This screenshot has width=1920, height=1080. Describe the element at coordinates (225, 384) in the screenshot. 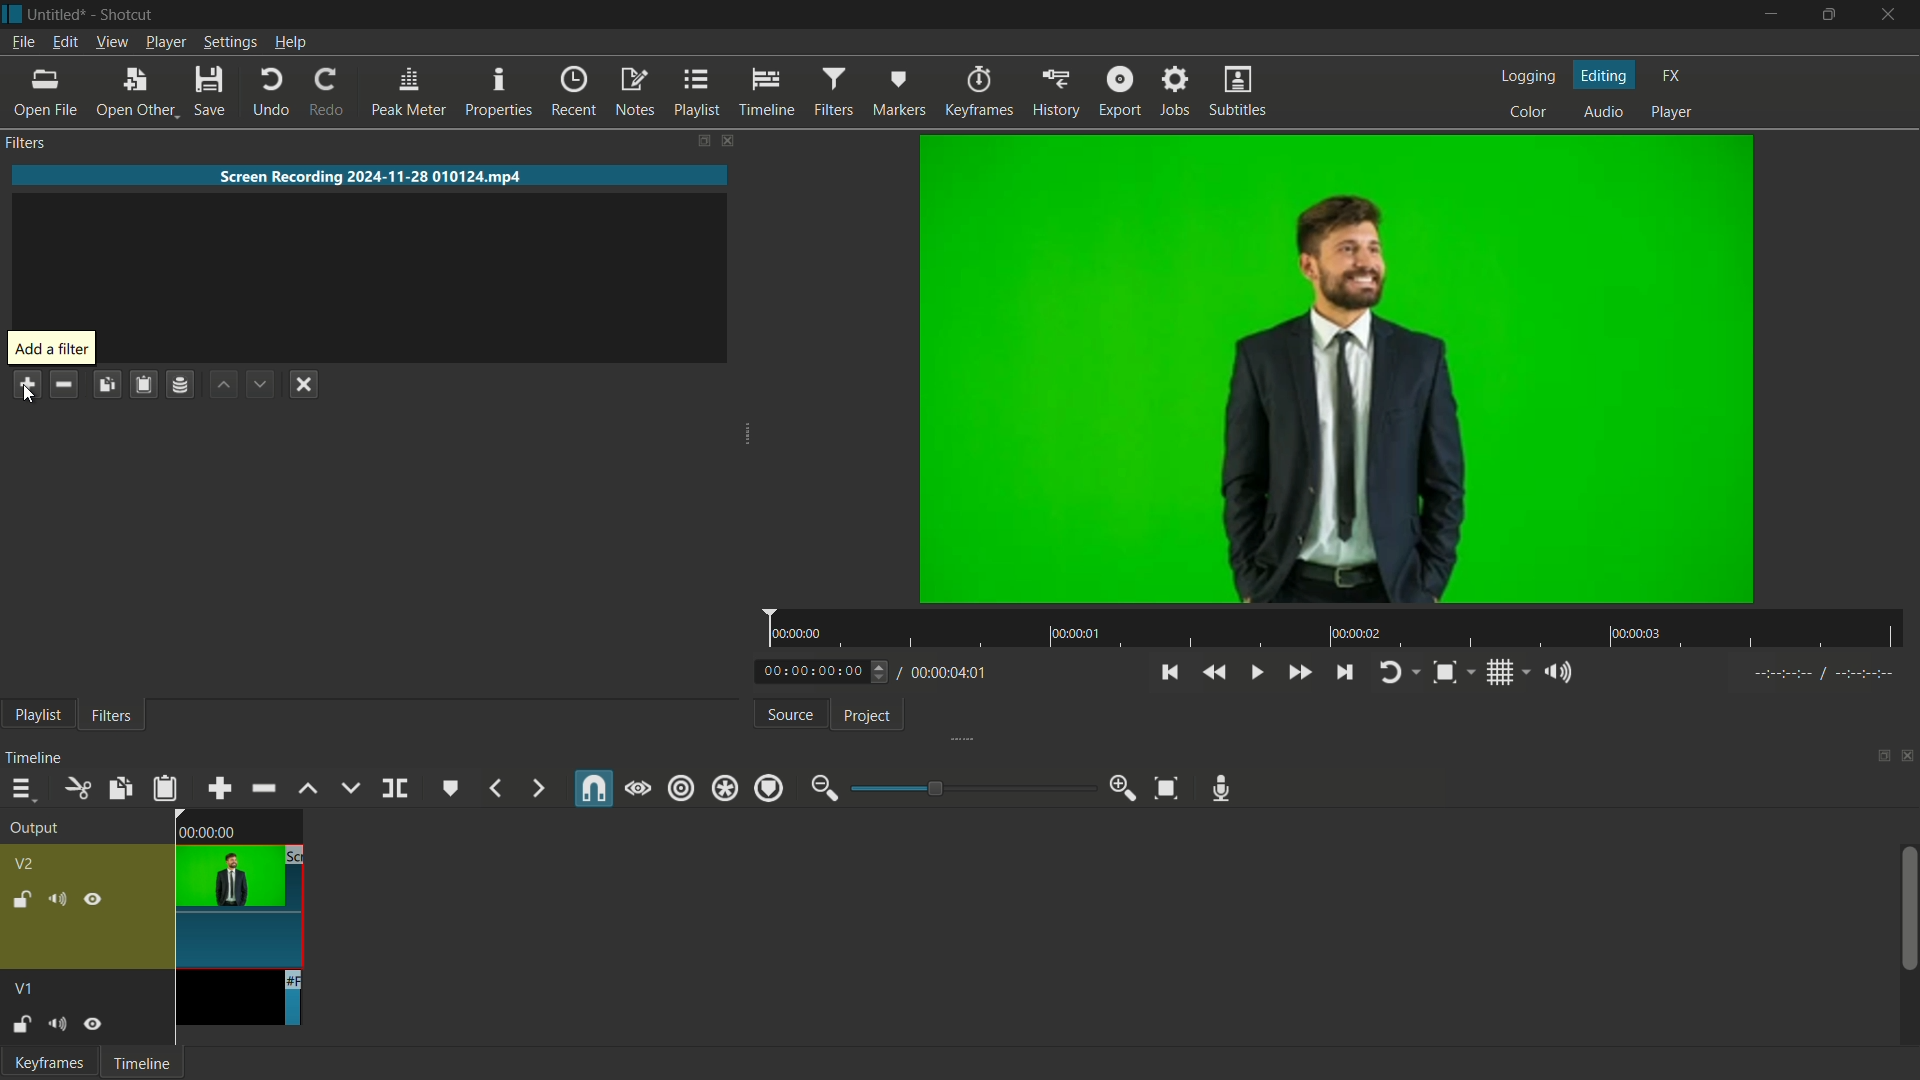

I see `move filter up` at that location.